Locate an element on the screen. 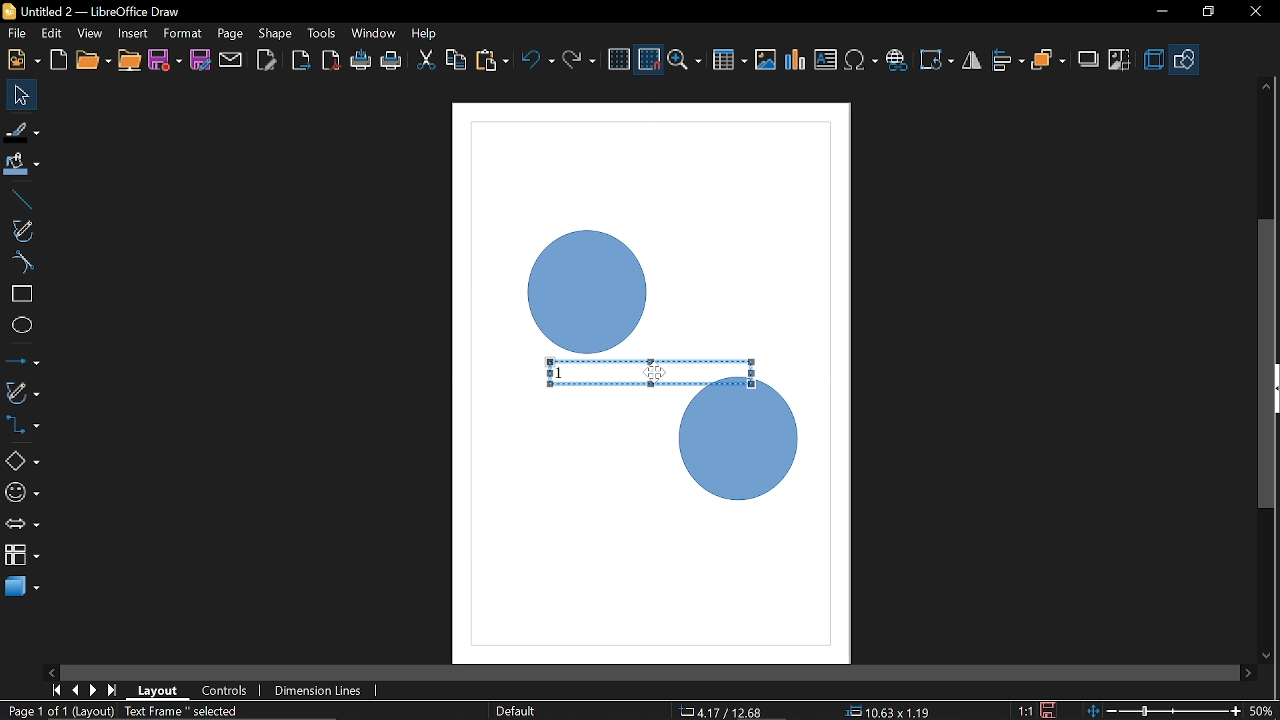 This screenshot has height=720, width=1280. Zoom is located at coordinates (687, 61).